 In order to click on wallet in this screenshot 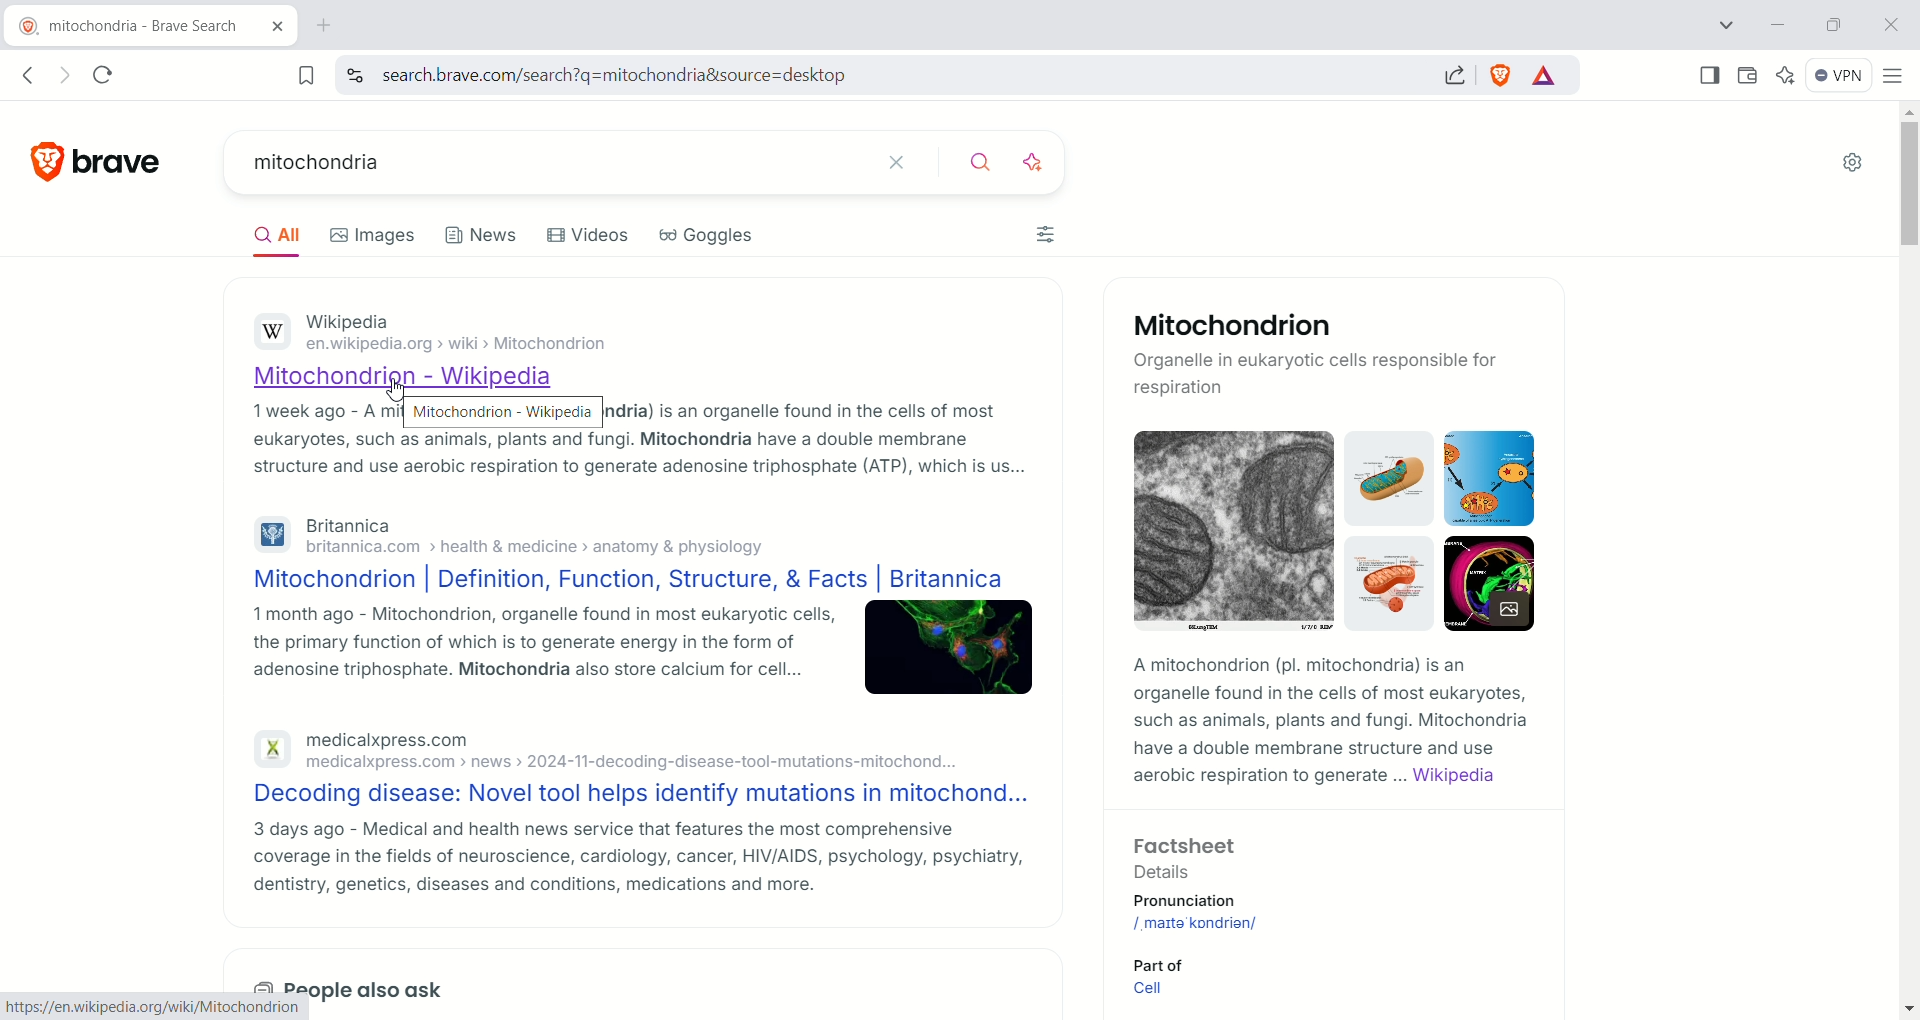, I will do `click(1747, 76)`.